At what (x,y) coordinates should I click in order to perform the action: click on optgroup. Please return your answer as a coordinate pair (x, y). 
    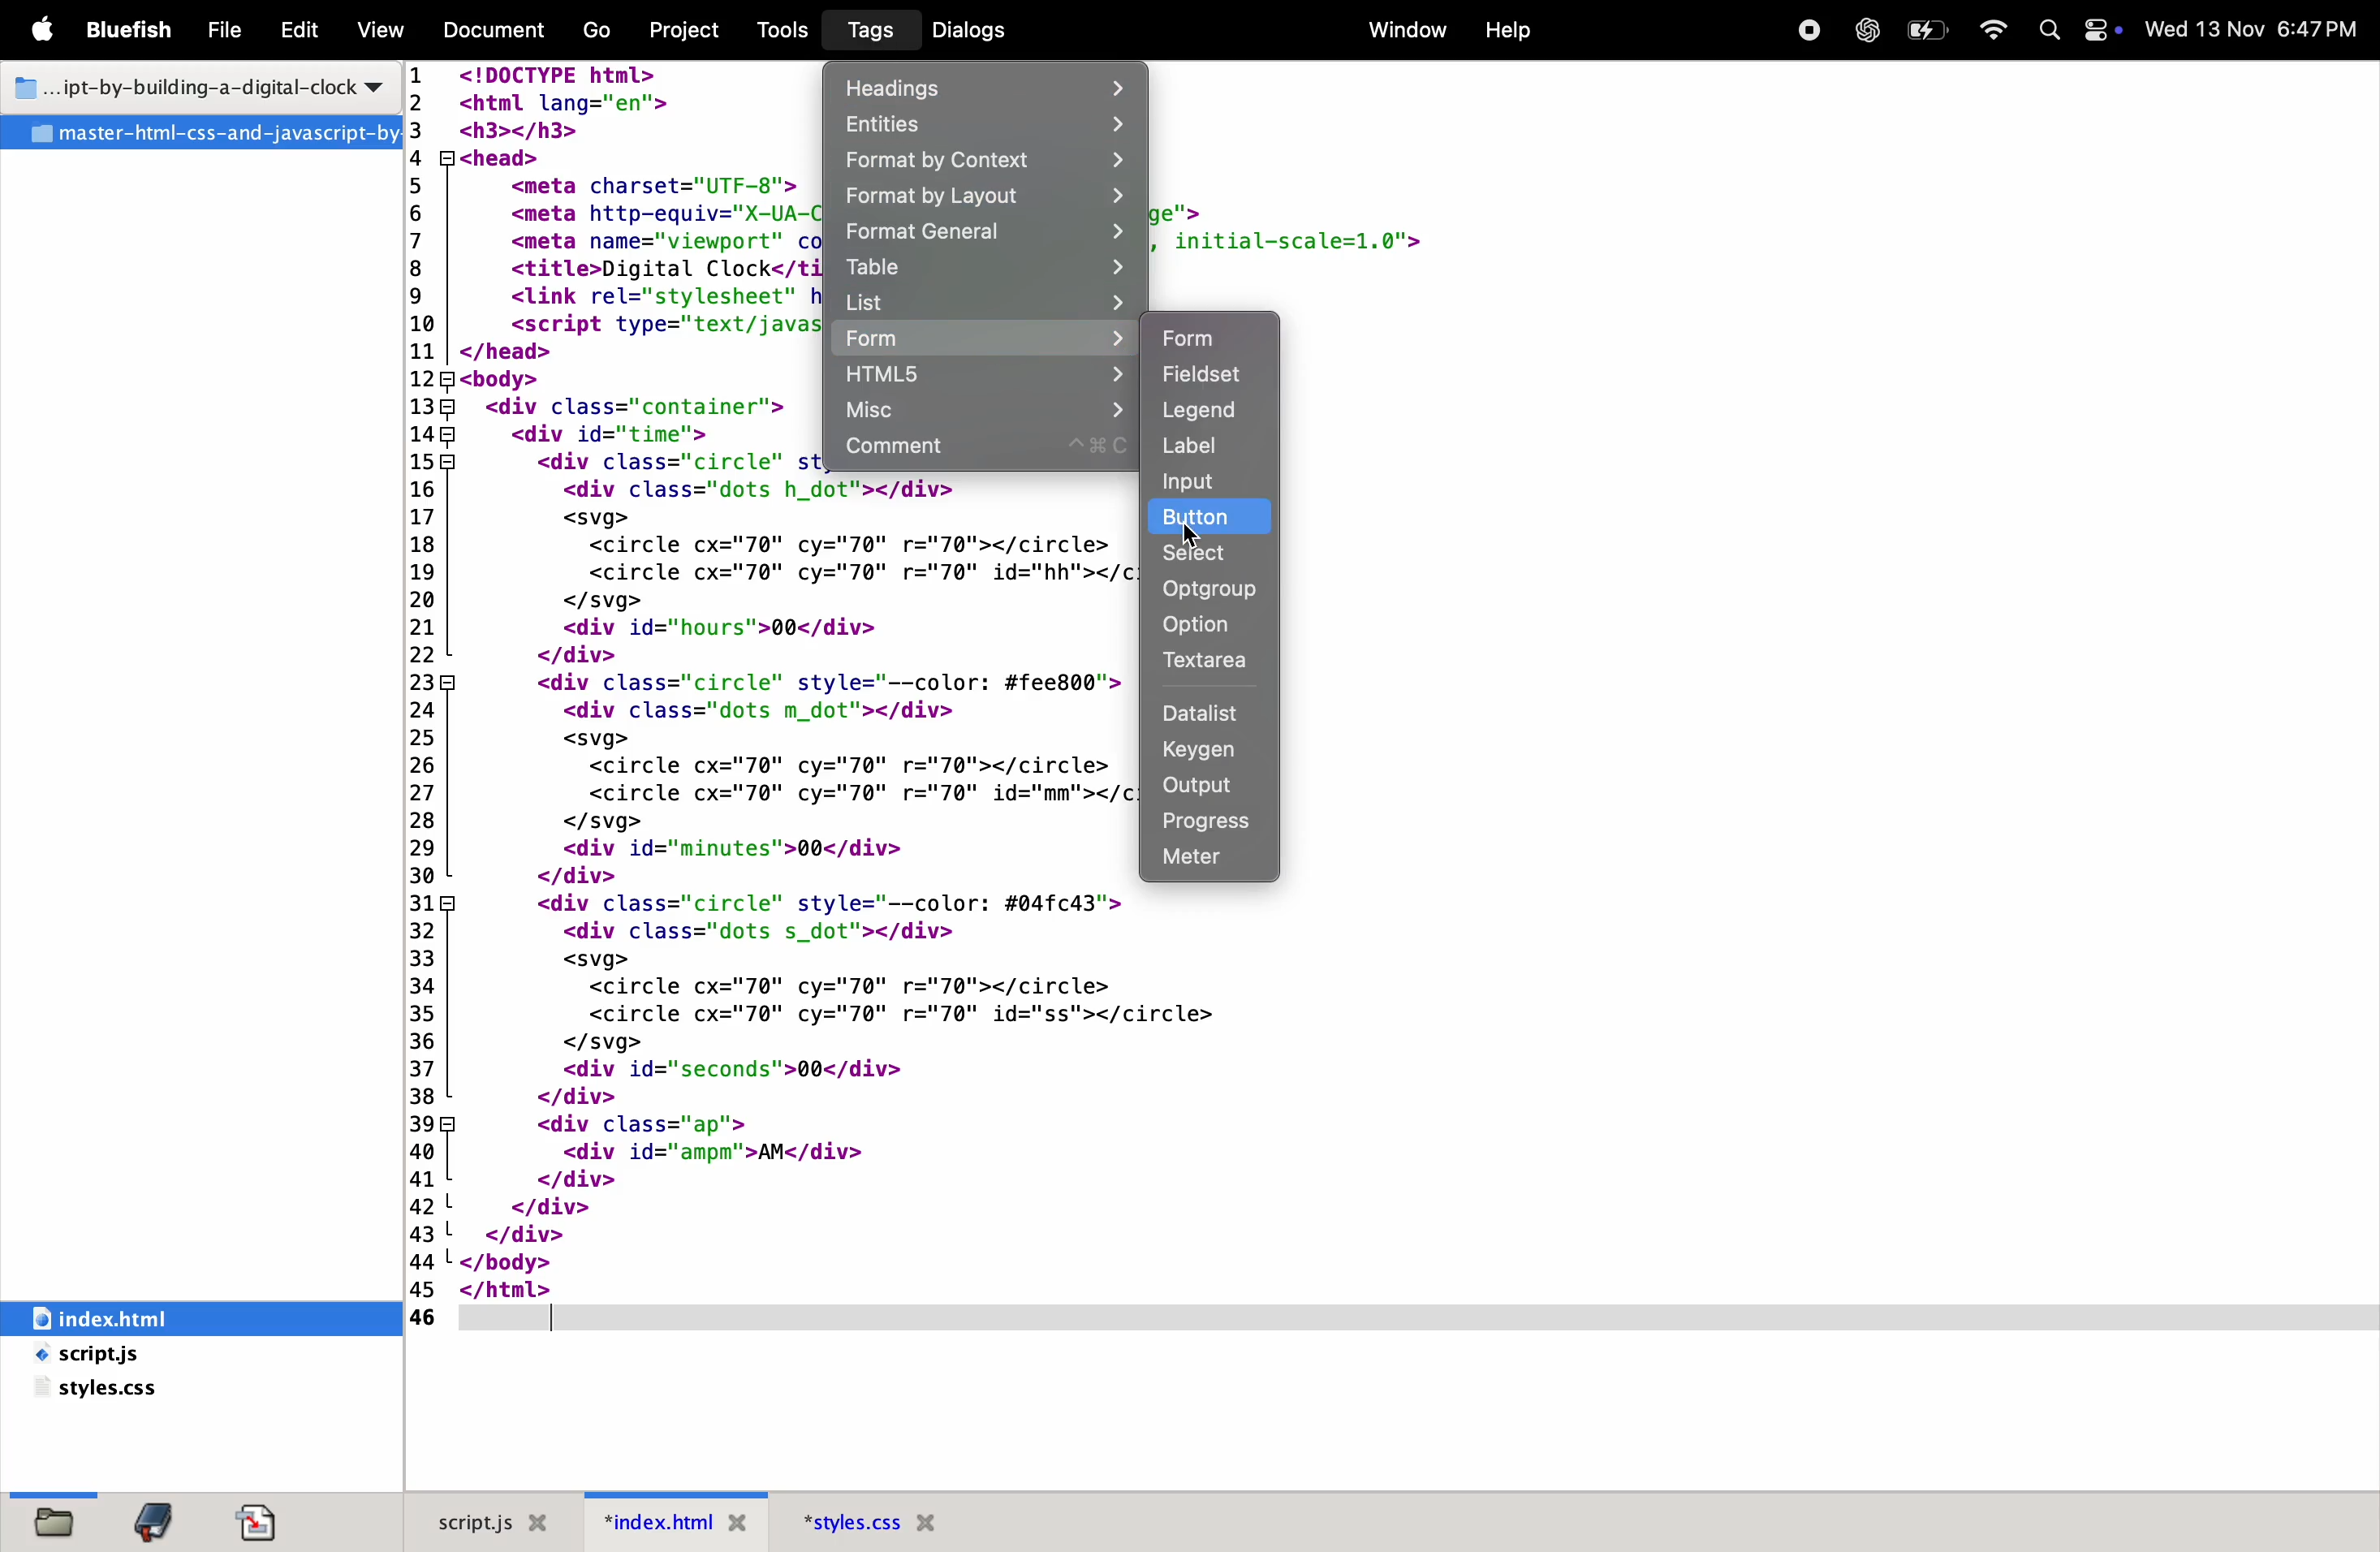
    Looking at the image, I should click on (1210, 588).